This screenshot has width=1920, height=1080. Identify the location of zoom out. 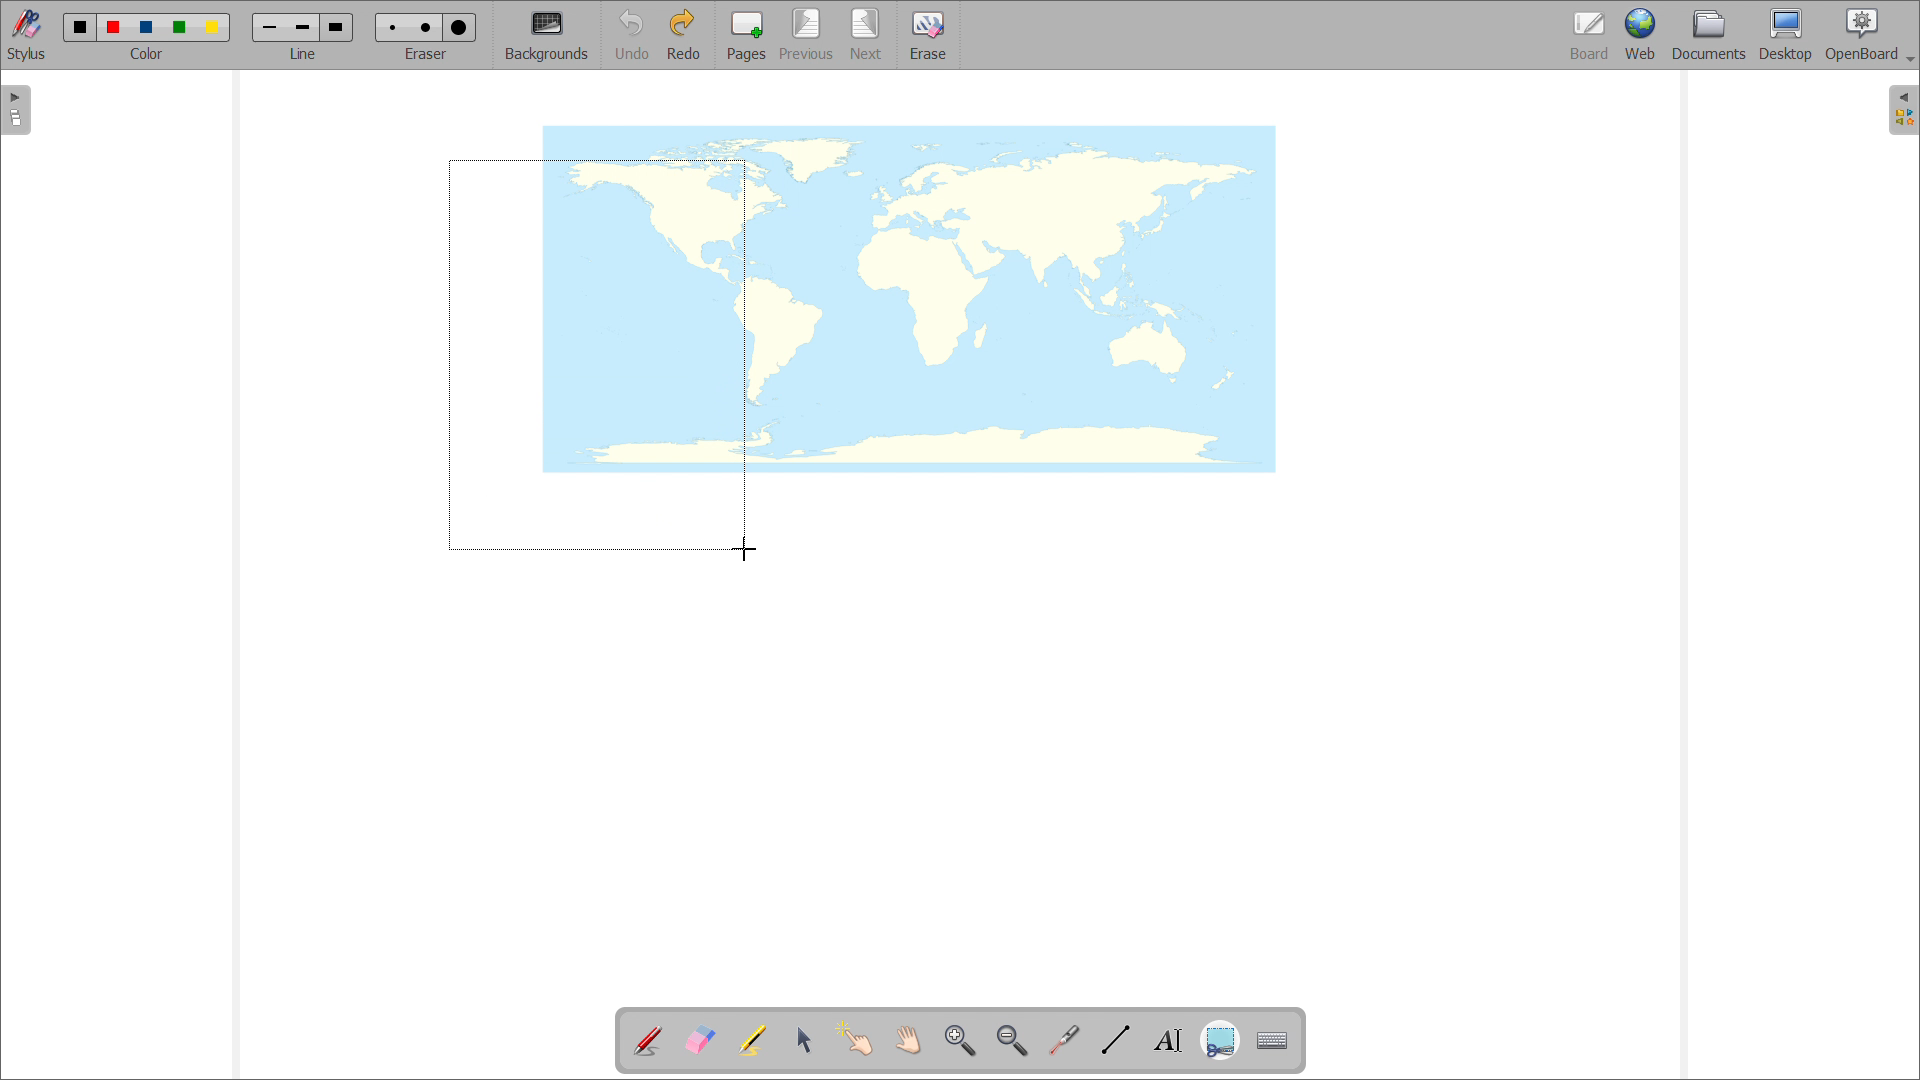
(1011, 1040).